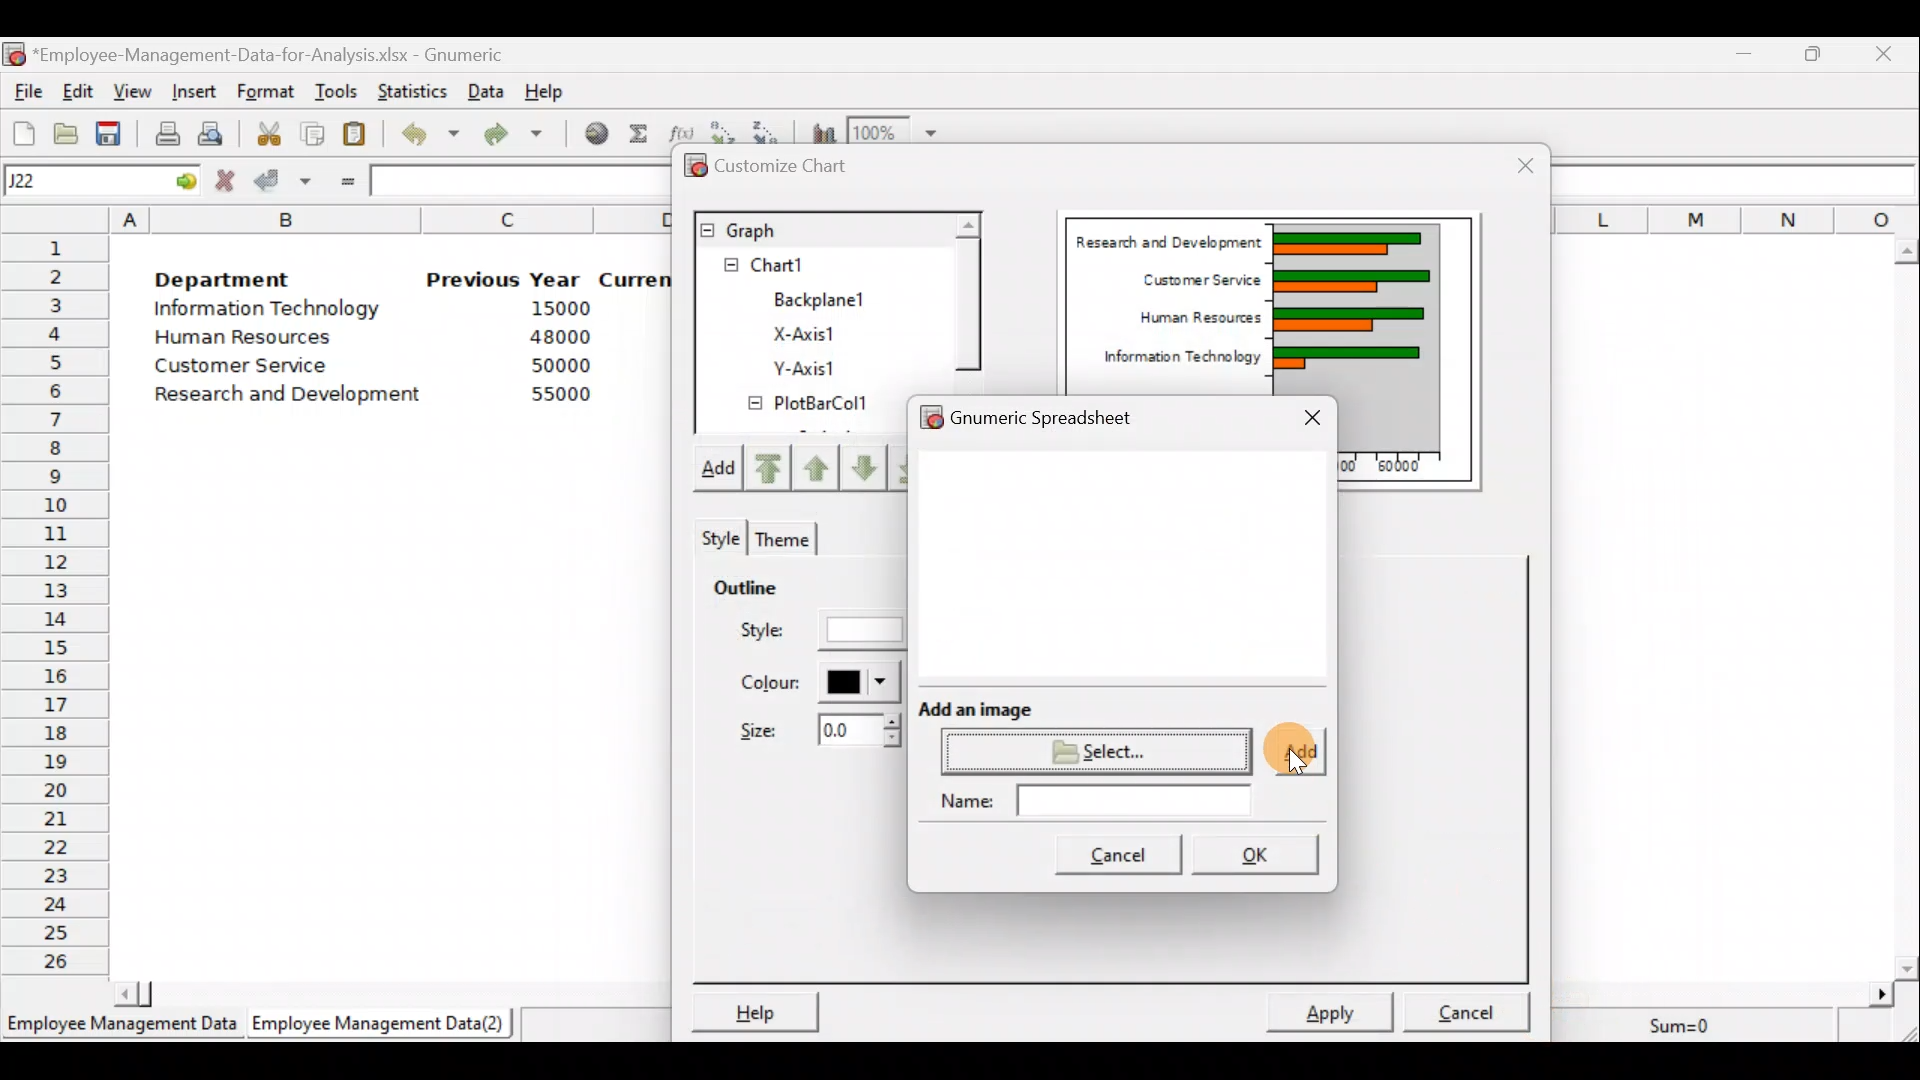 The image size is (1920, 1080). What do you see at coordinates (289, 392) in the screenshot?
I see `Research and development` at bounding box center [289, 392].